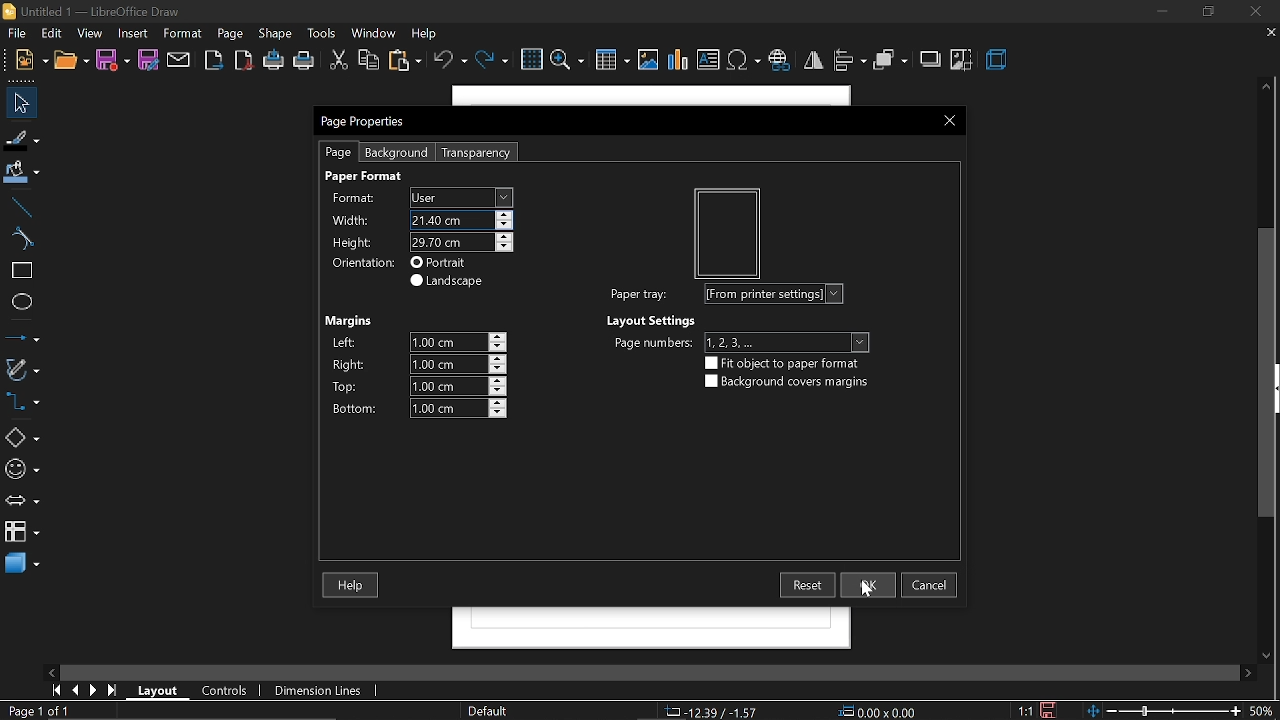 Image resolution: width=1280 pixels, height=720 pixels. I want to click on line, so click(21, 208).